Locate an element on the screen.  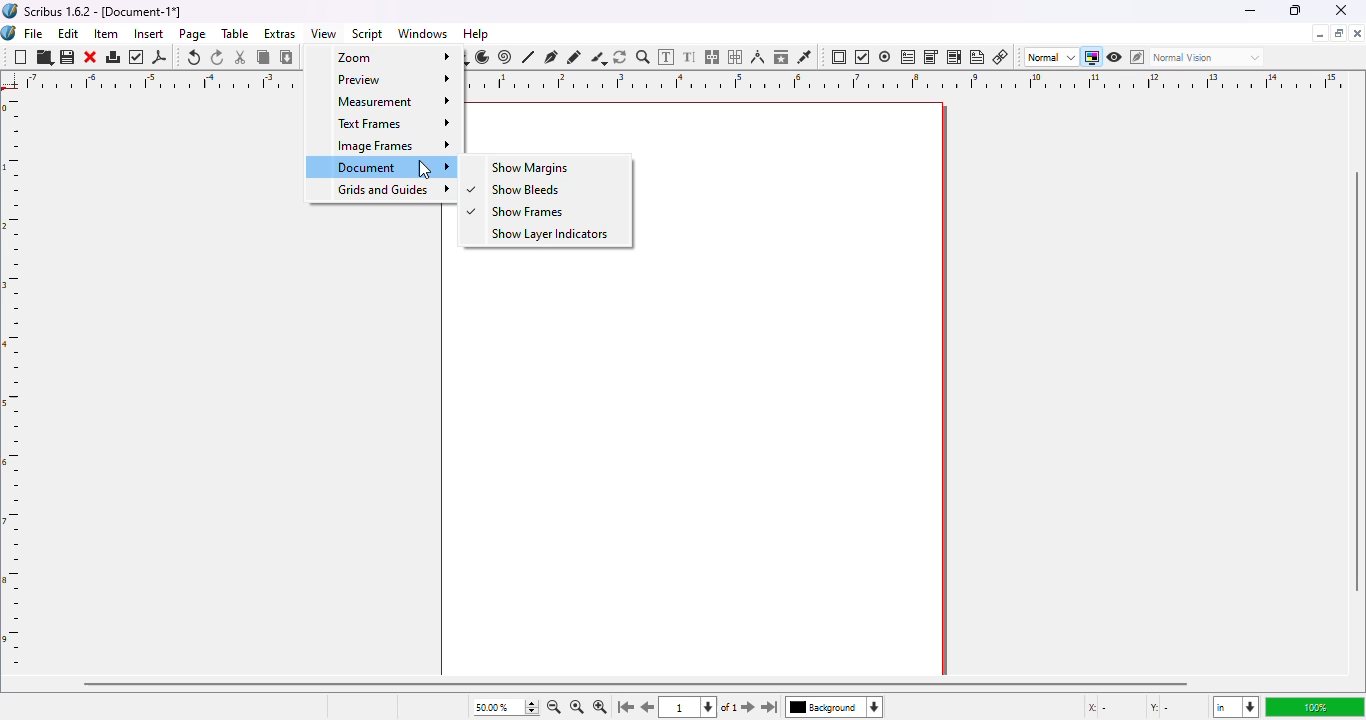
close is located at coordinates (1342, 10).